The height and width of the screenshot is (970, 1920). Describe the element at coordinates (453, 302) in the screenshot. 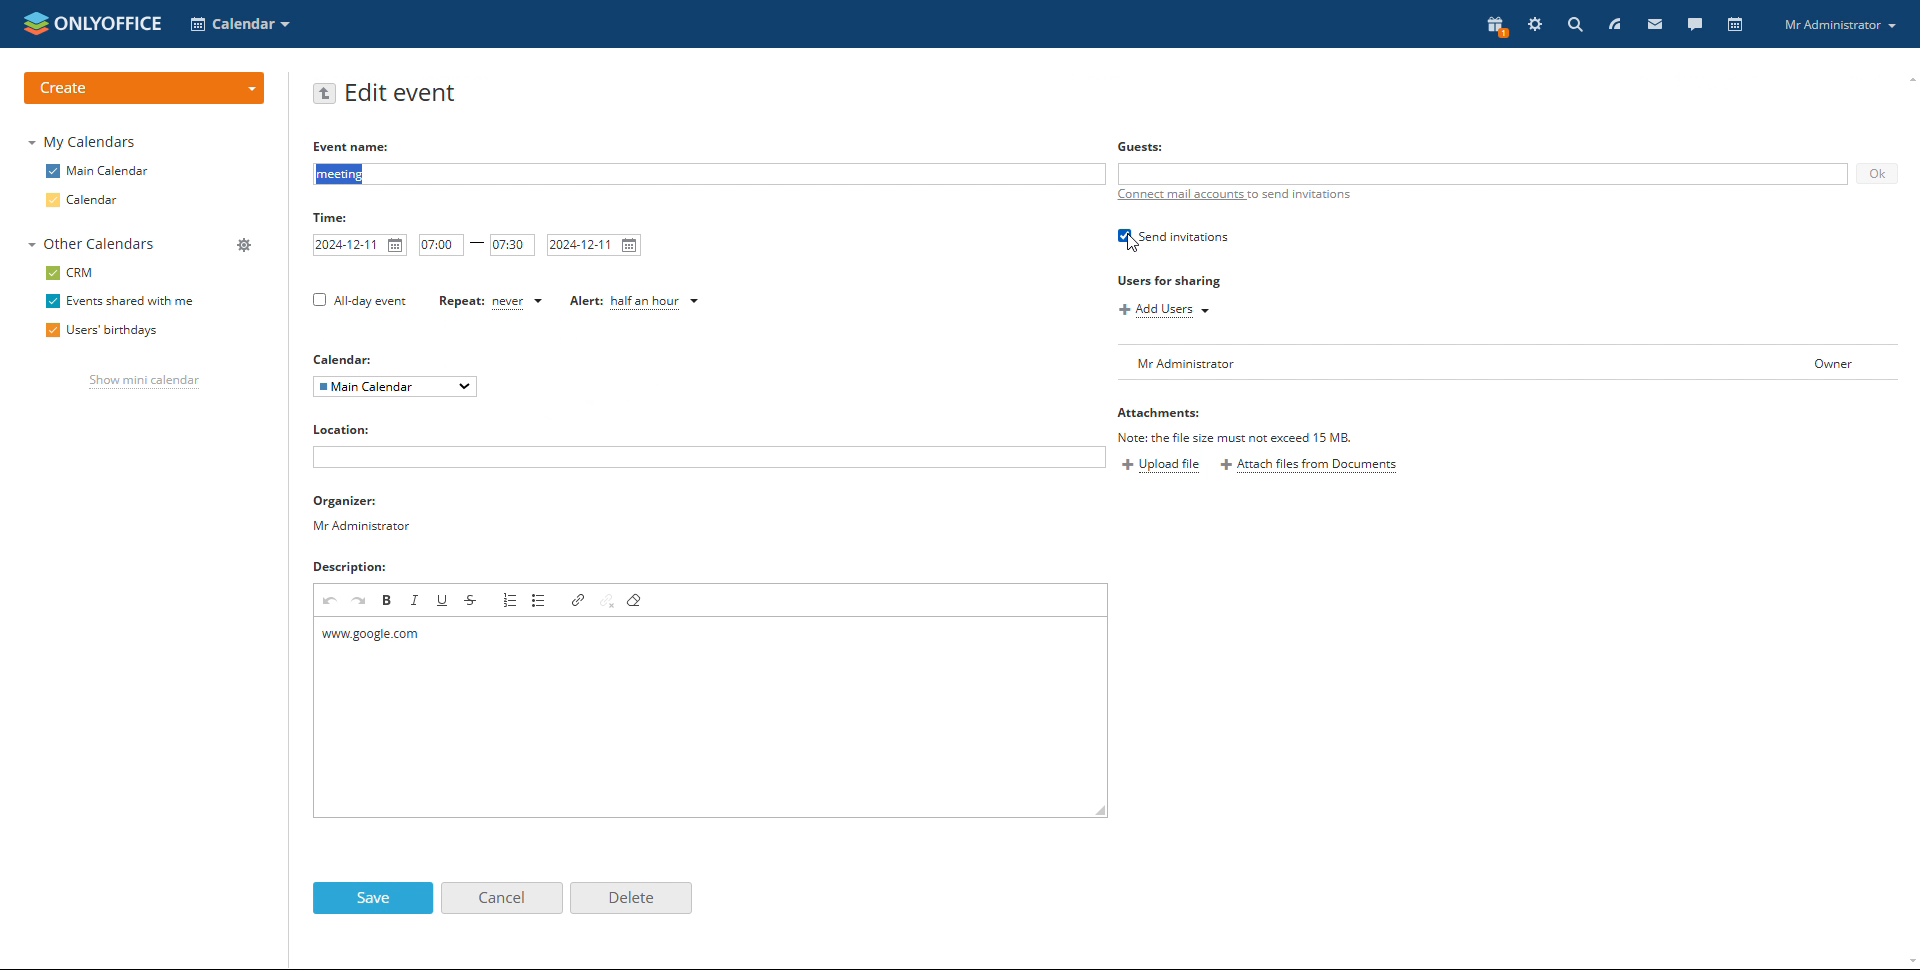

I see `Repeat:` at that location.